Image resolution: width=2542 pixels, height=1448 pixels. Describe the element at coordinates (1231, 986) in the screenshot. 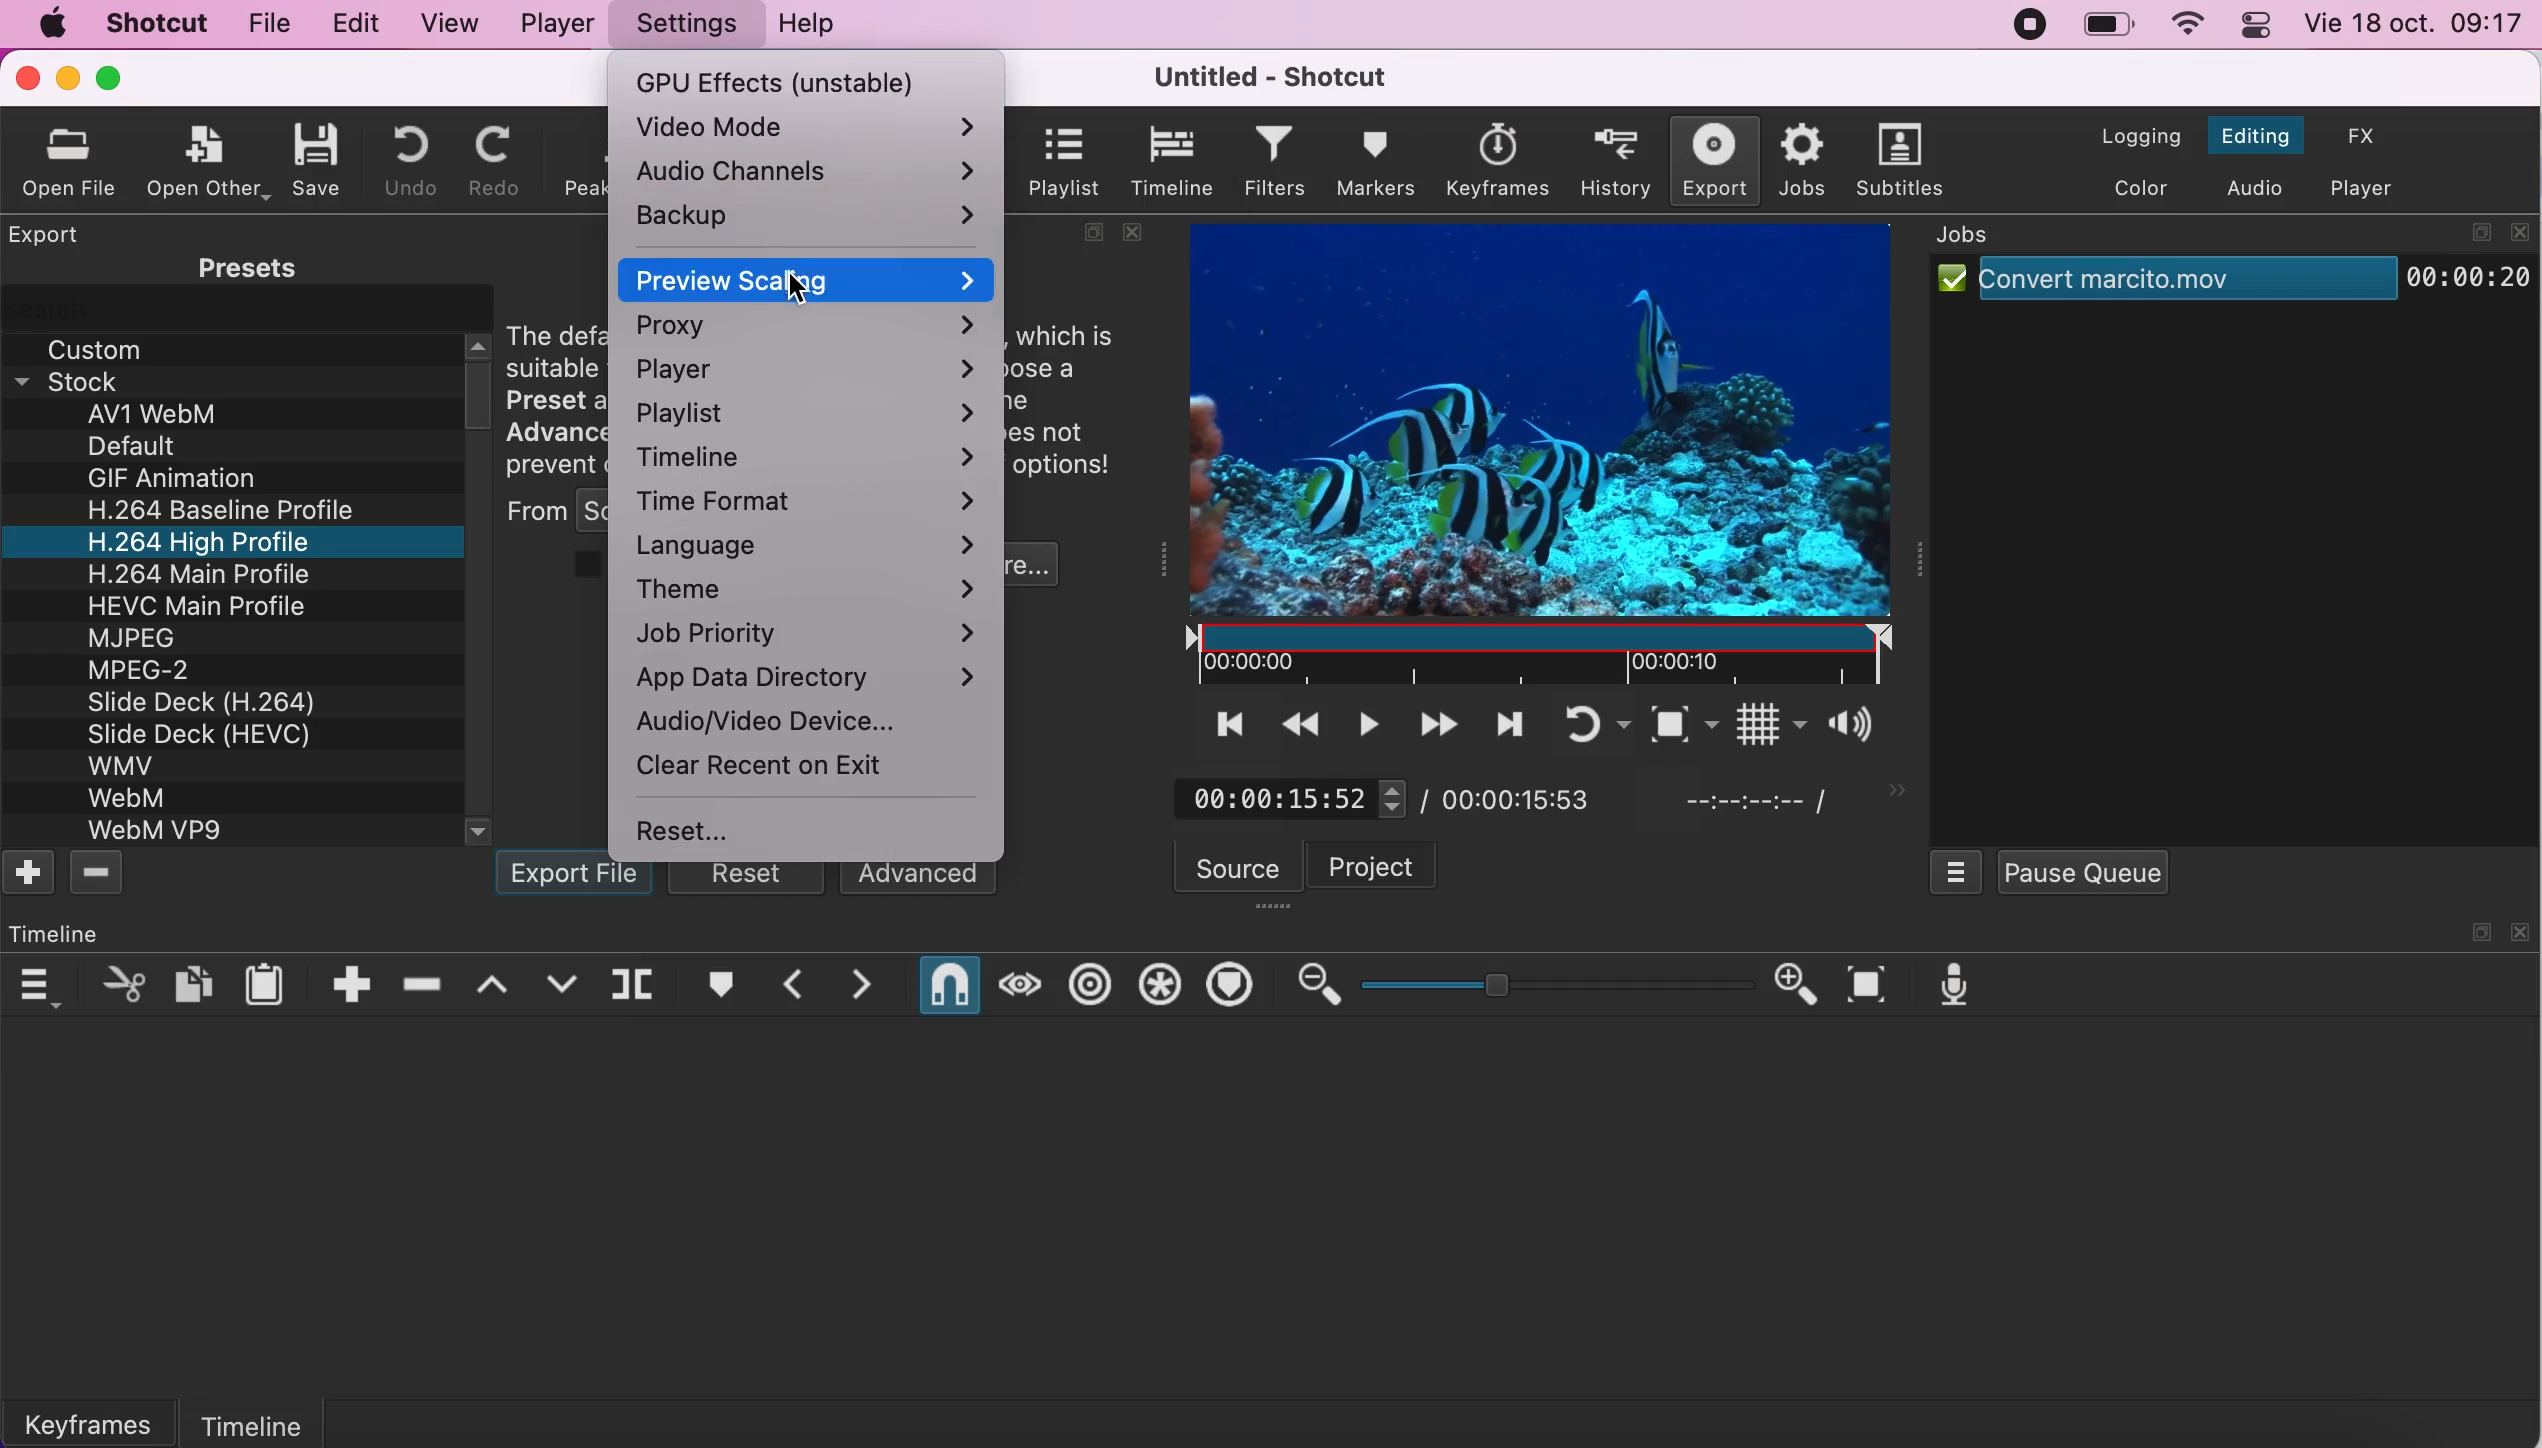

I see `ripple markers` at that location.